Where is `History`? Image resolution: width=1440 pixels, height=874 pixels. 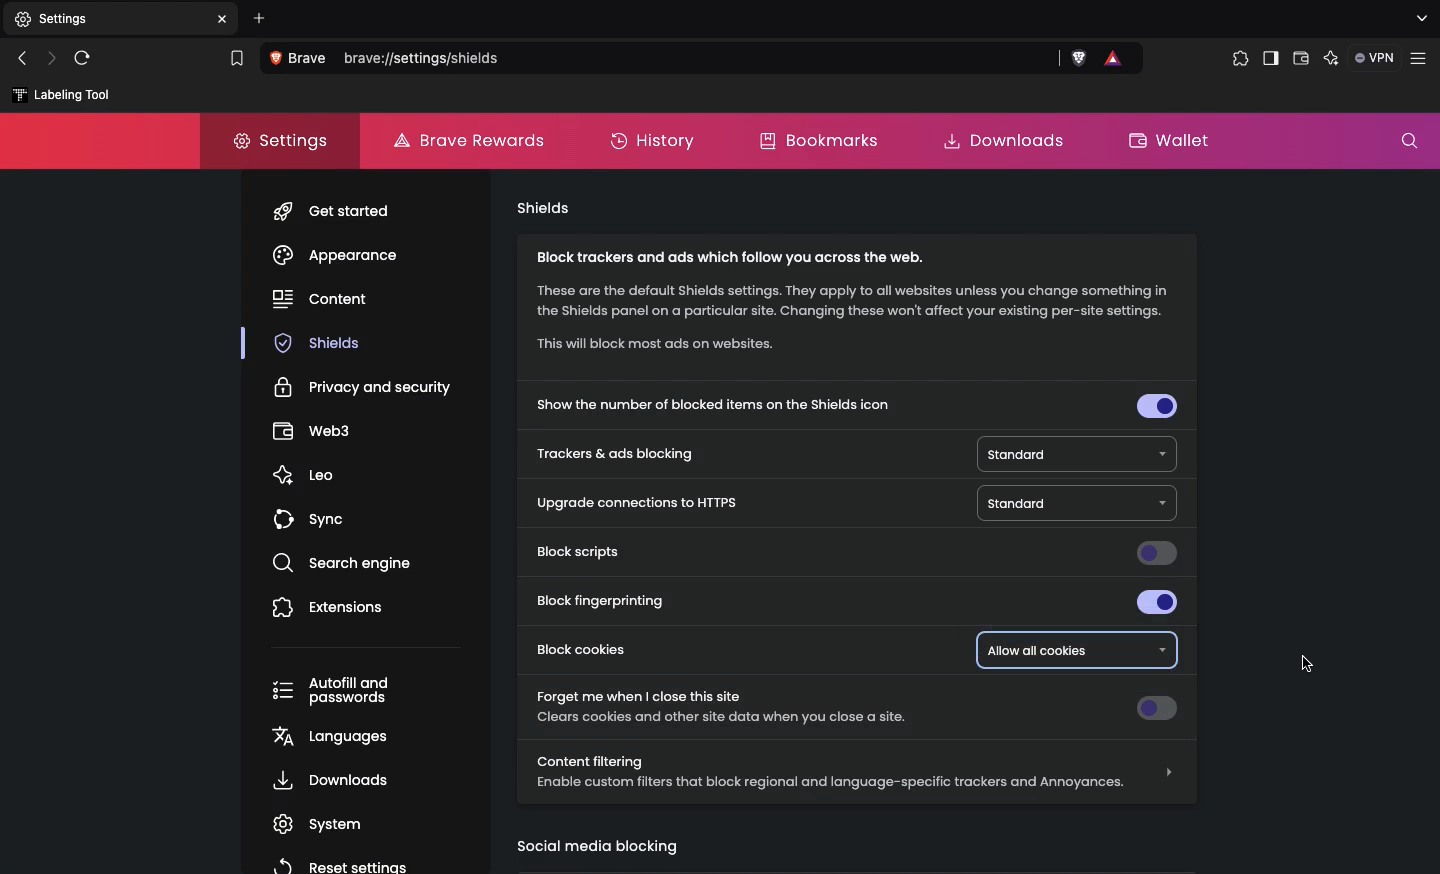
History is located at coordinates (656, 141).